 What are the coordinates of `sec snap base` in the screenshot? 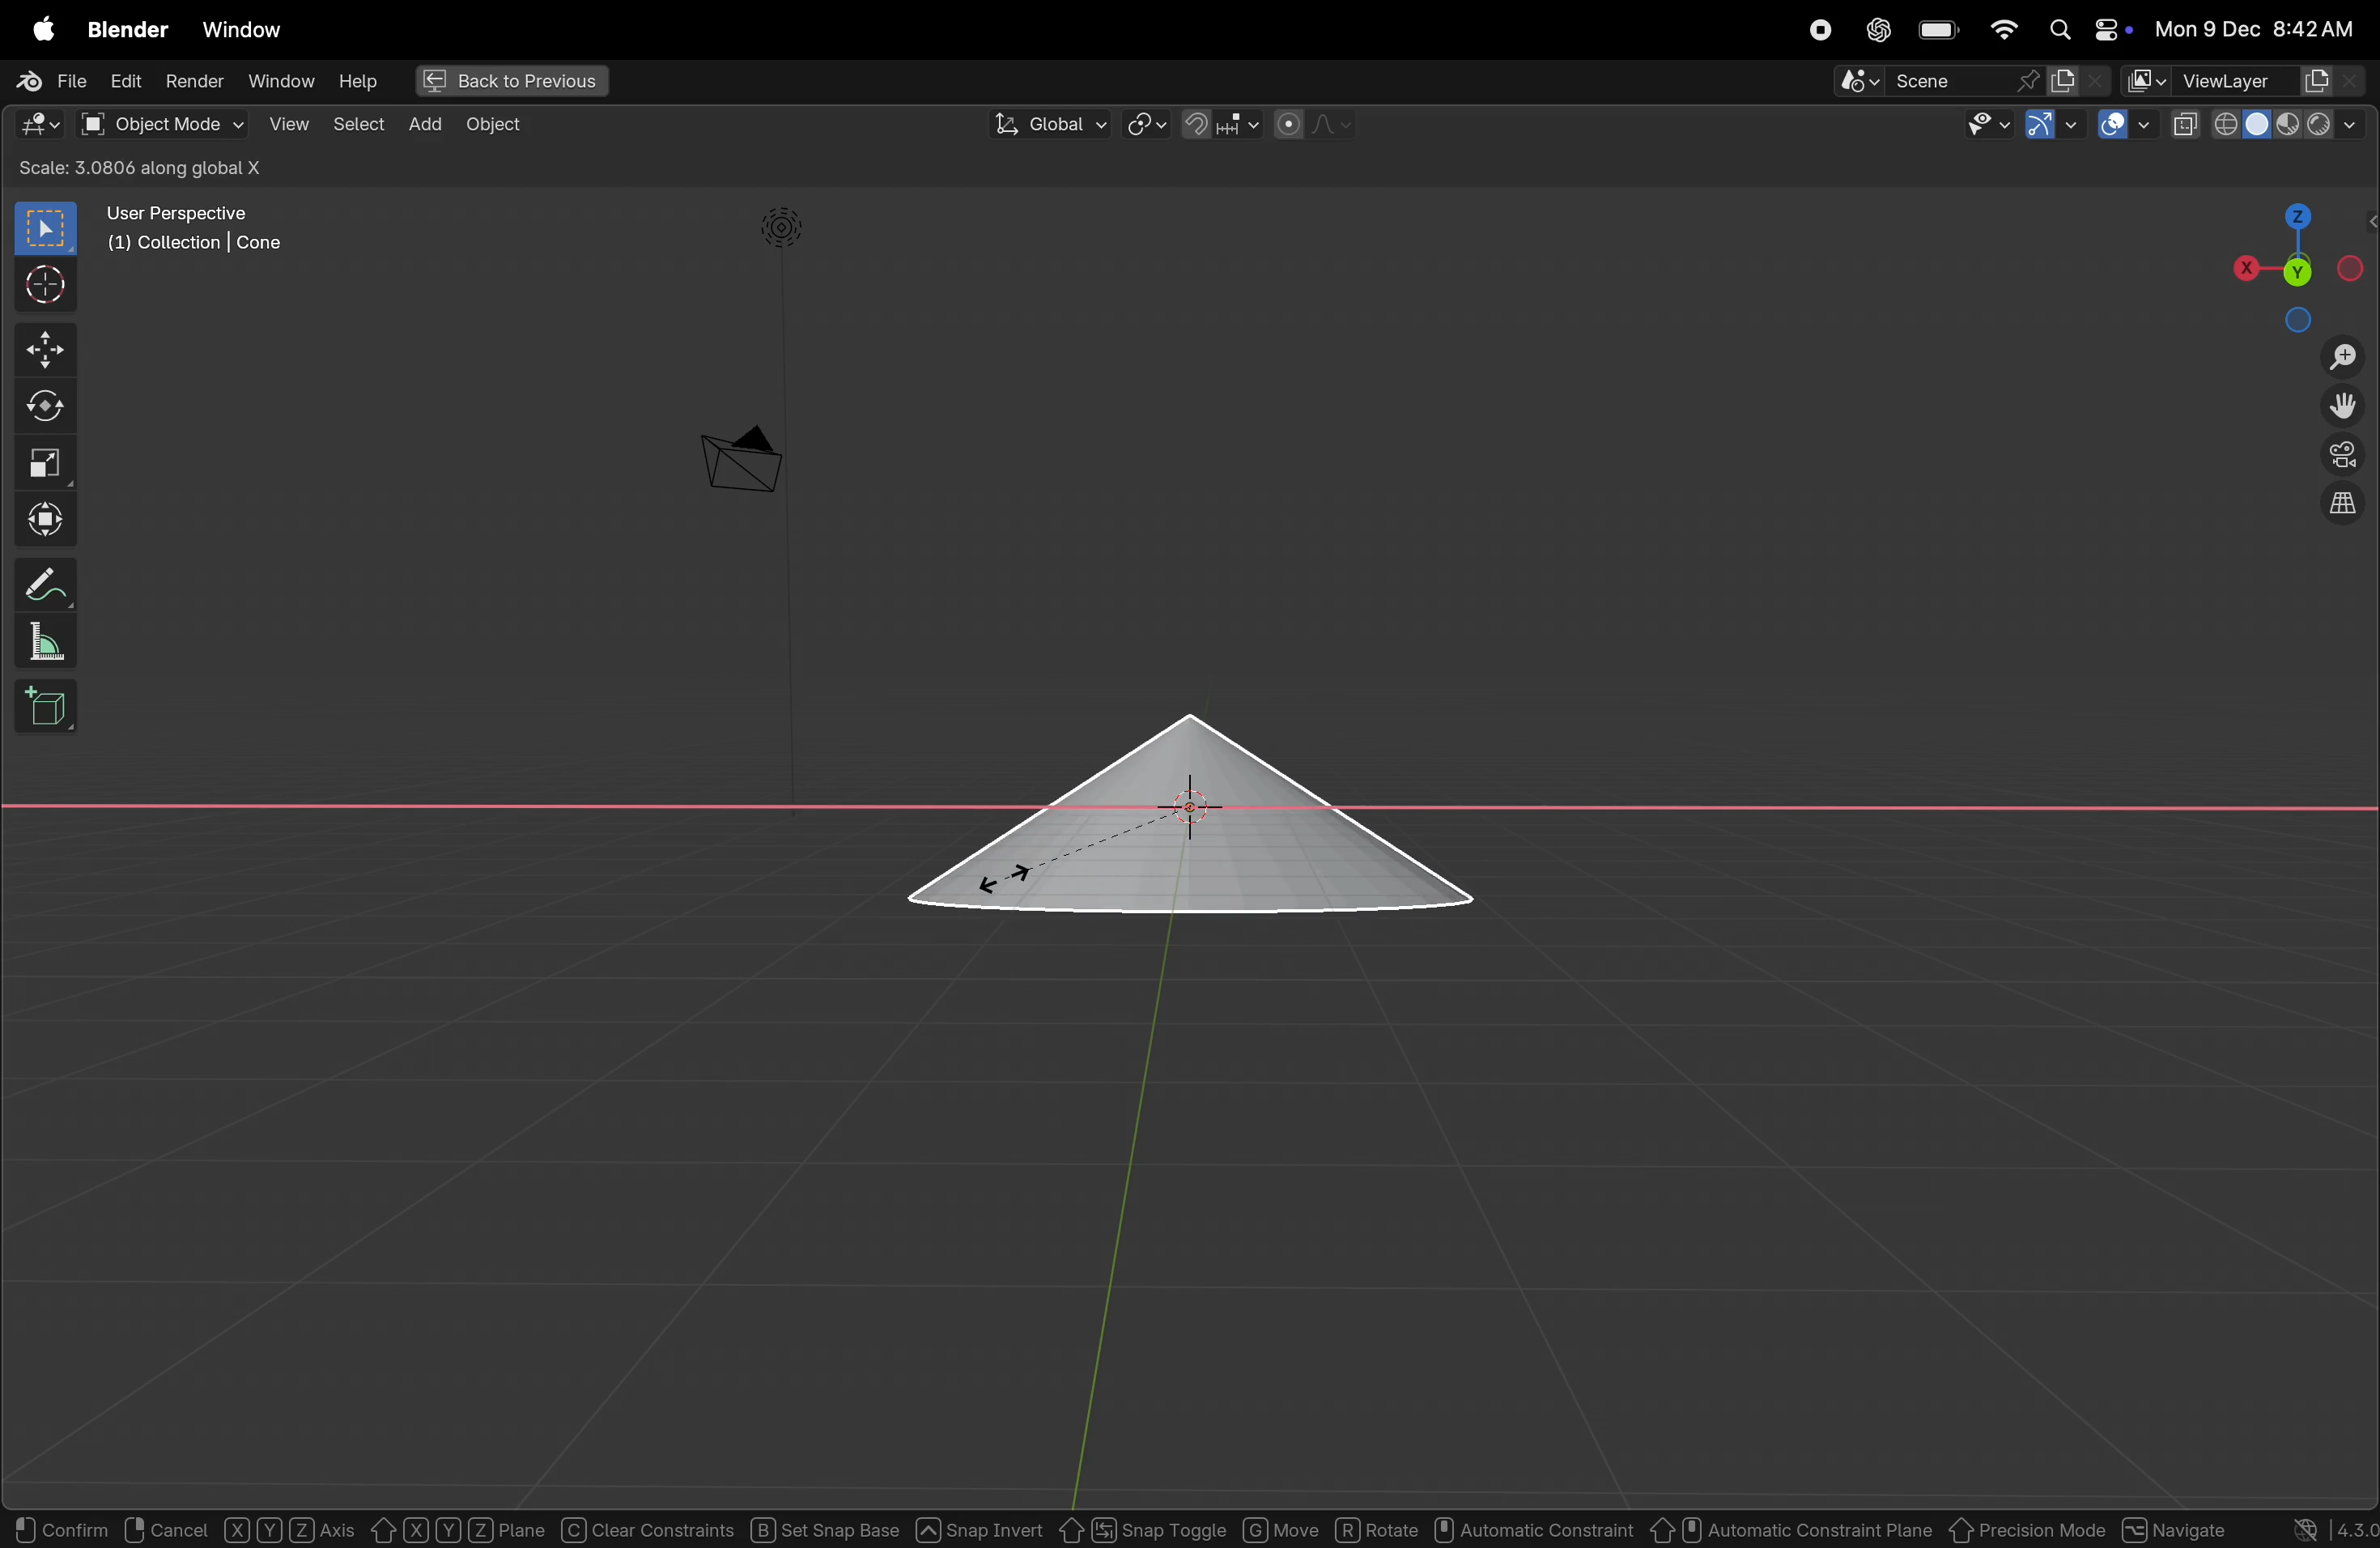 It's located at (821, 1528).